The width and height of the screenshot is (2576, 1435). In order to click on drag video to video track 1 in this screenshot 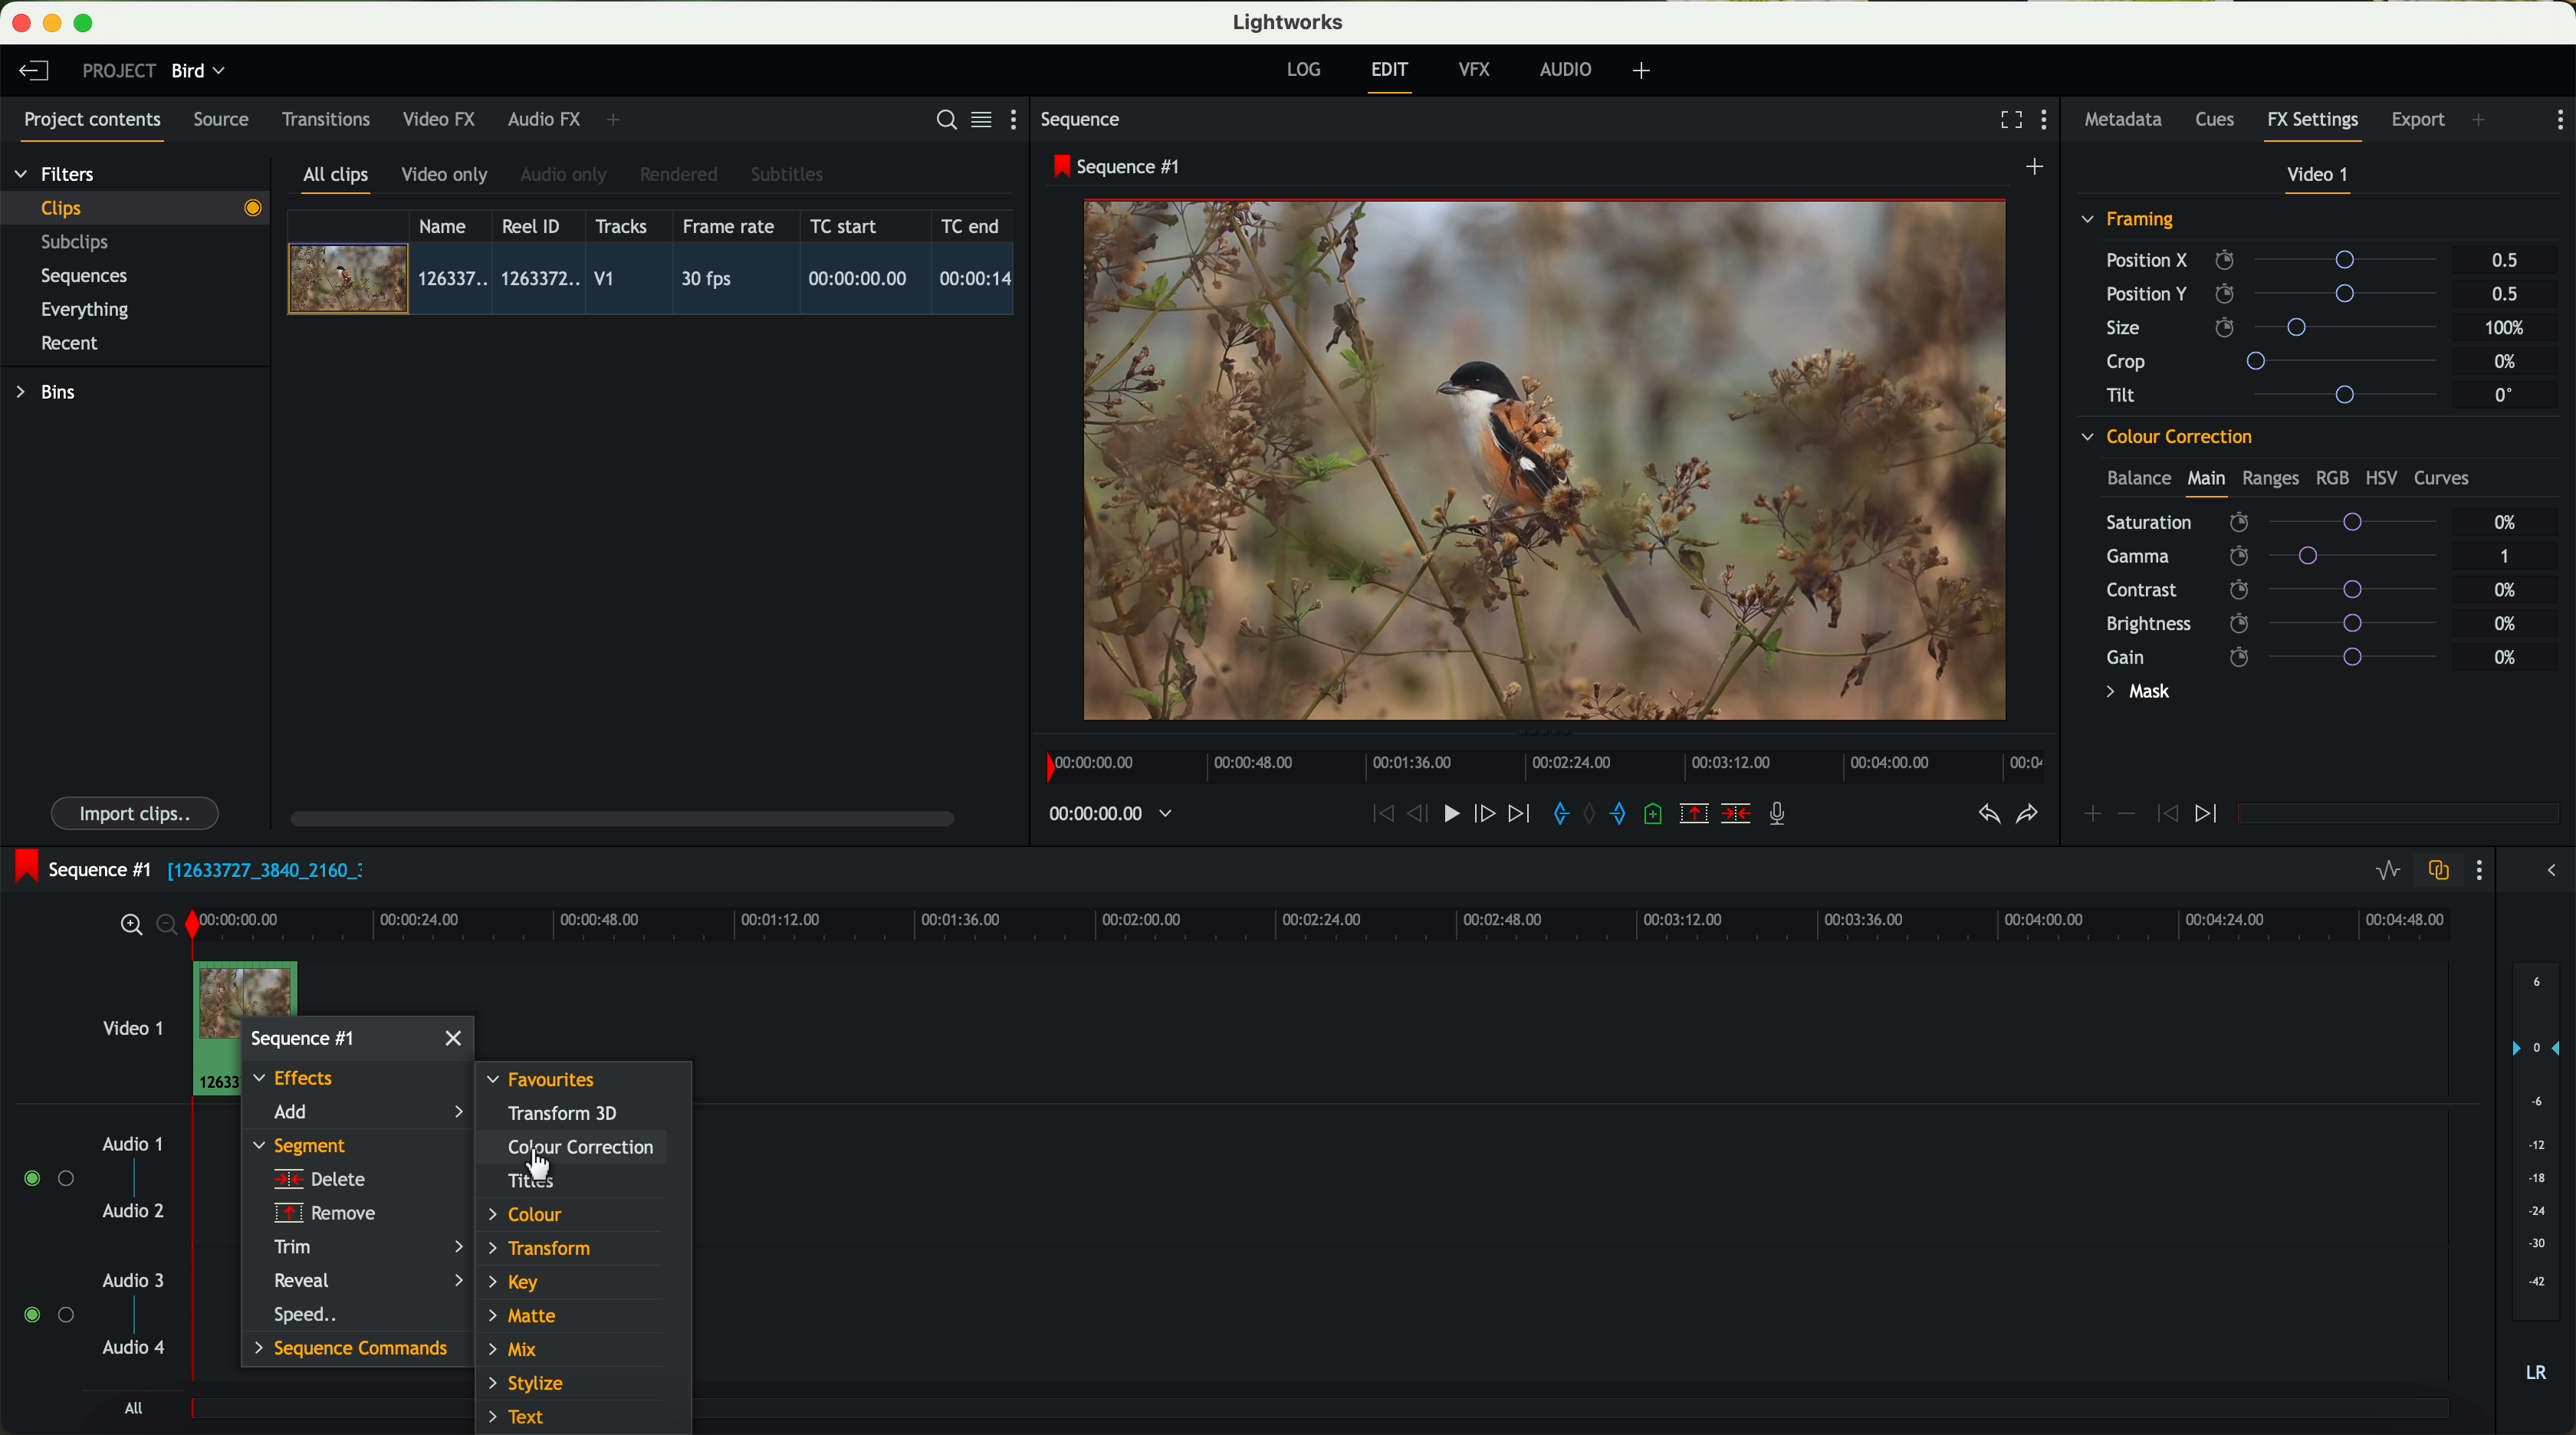, I will do `click(254, 987)`.